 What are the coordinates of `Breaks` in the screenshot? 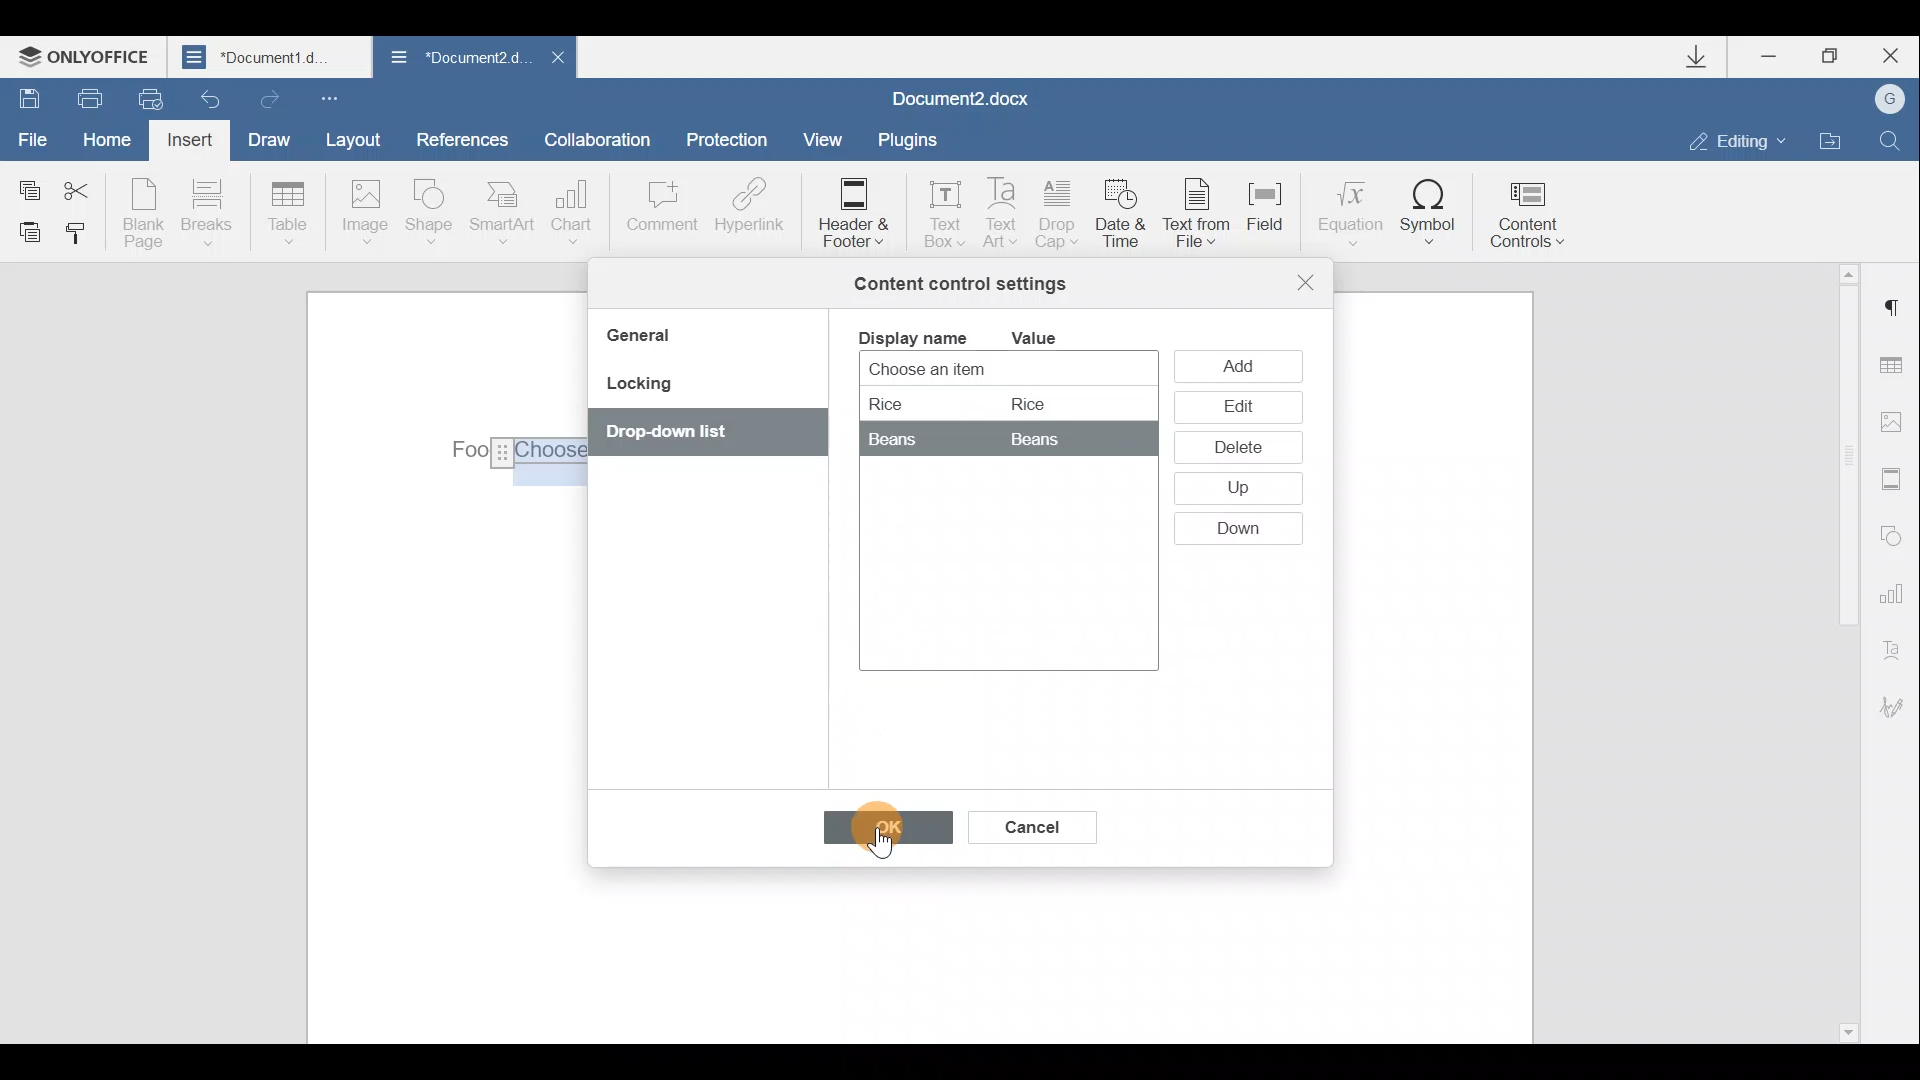 It's located at (205, 218).